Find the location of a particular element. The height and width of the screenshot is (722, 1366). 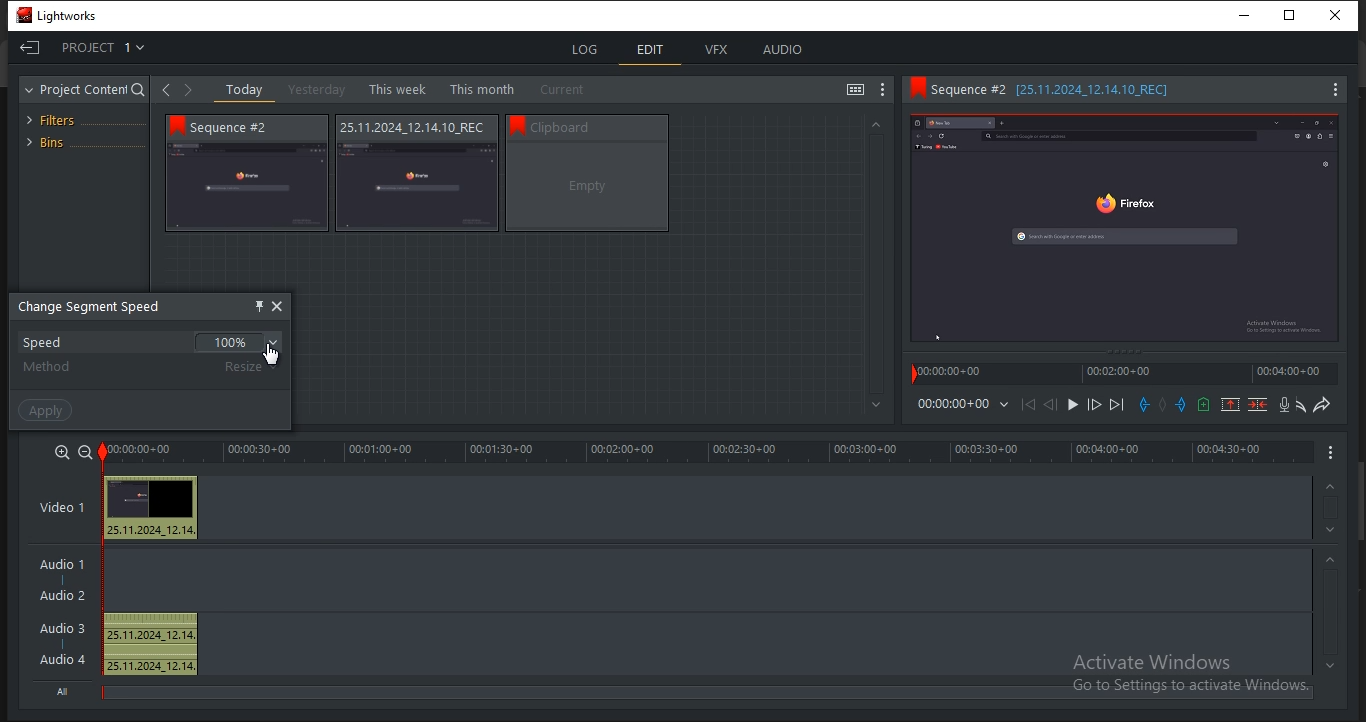

delete marked section is located at coordinates (1258, 405).